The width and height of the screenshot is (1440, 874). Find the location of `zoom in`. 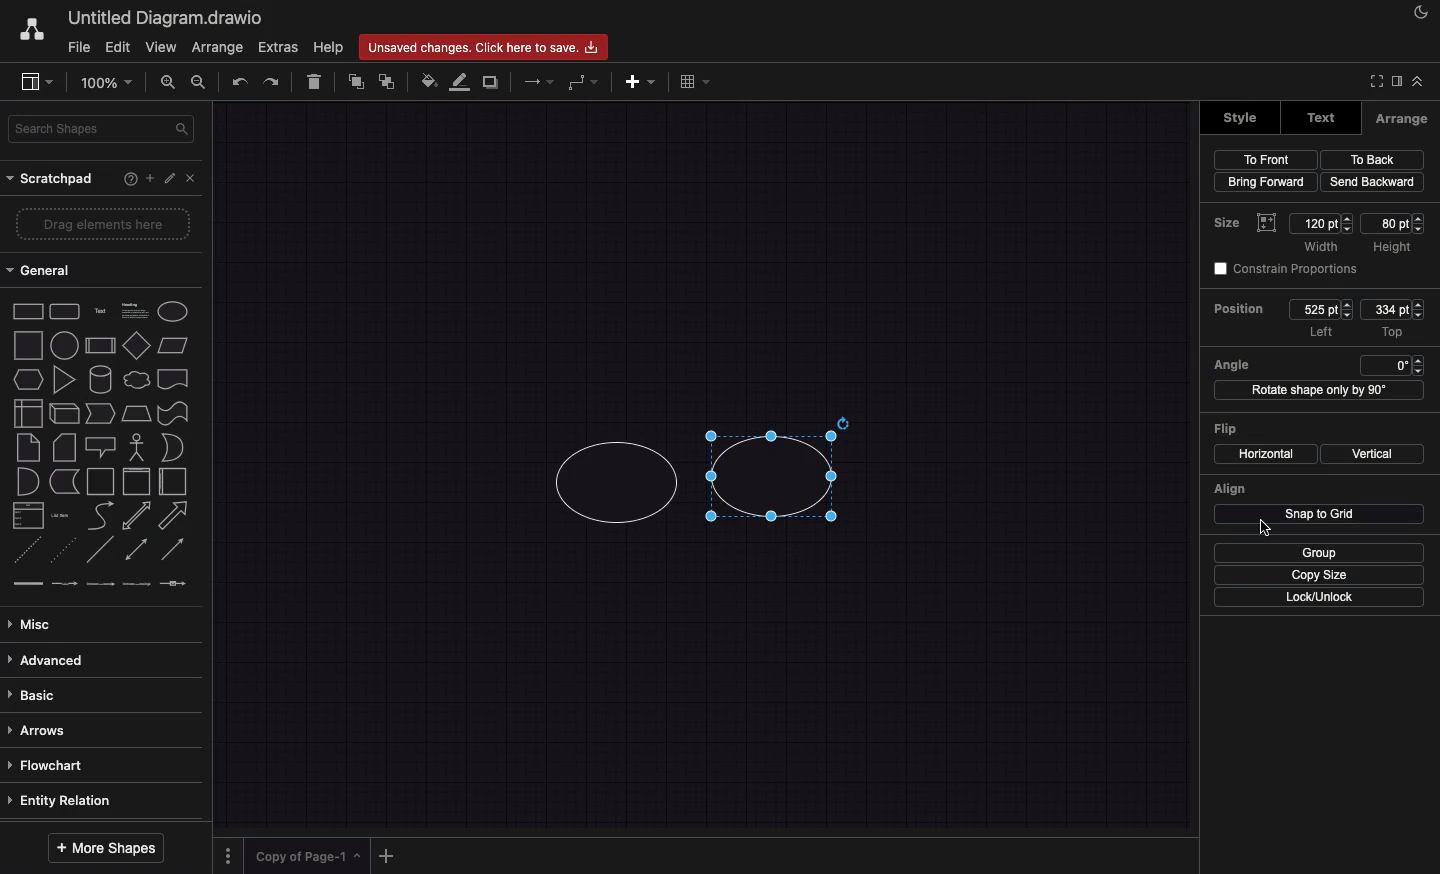

zoom in is located at coordinates (164, 82).